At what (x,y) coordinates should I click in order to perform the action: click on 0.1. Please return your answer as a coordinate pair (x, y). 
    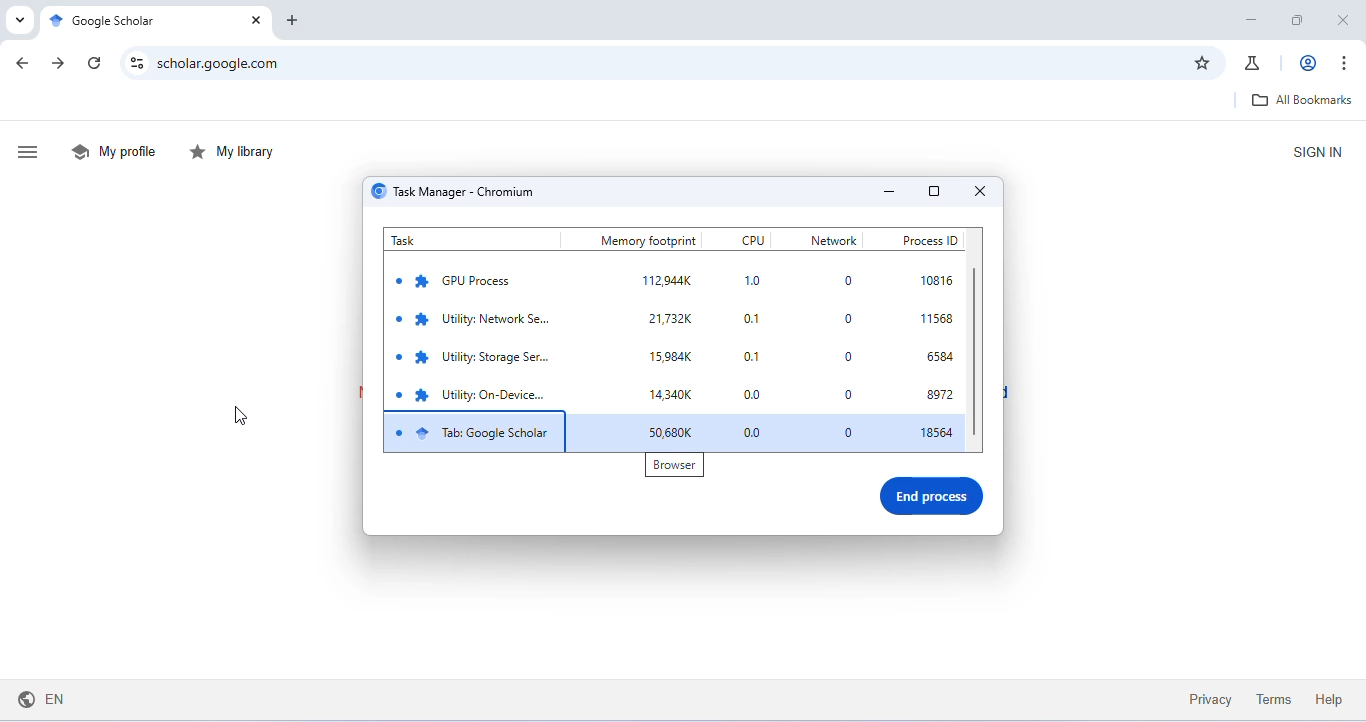
    Looking at the image, I should click on (760, 321).